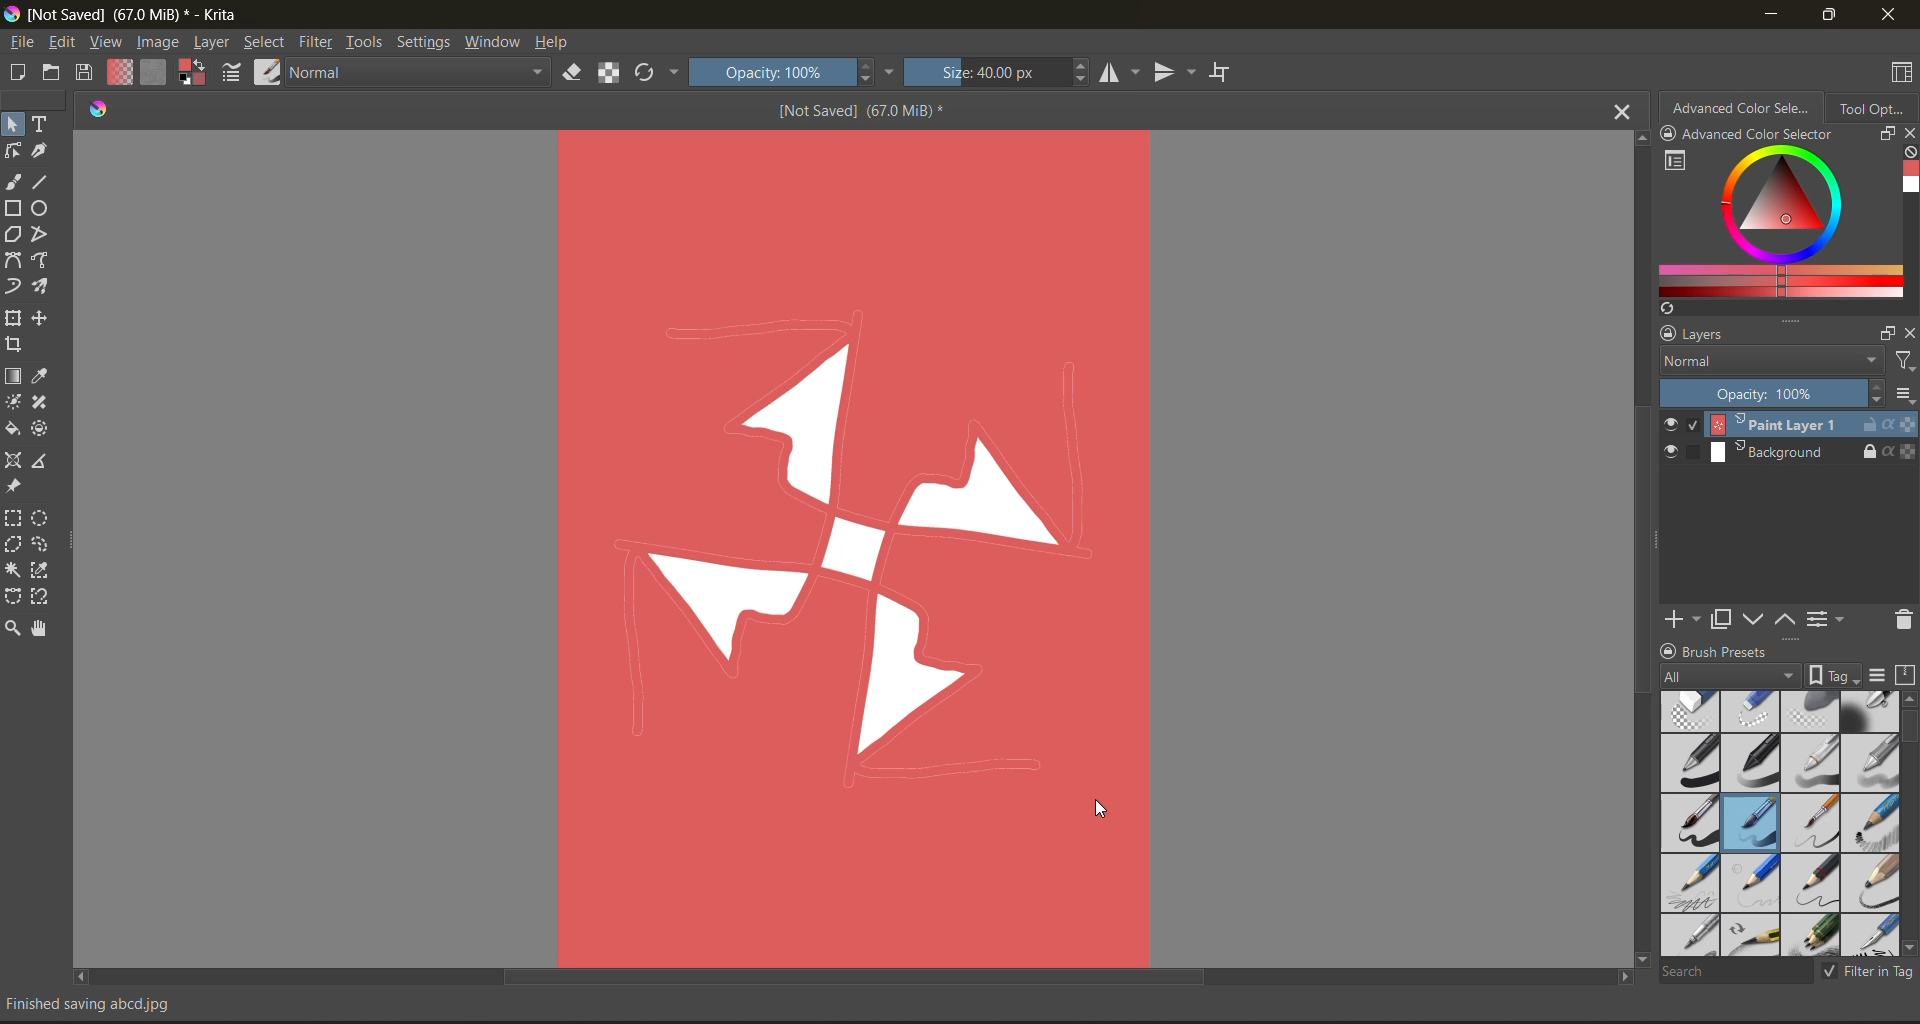  Describe the element at coordinates (121, 72) in the screenshot. I see `fill gradients` at that location.